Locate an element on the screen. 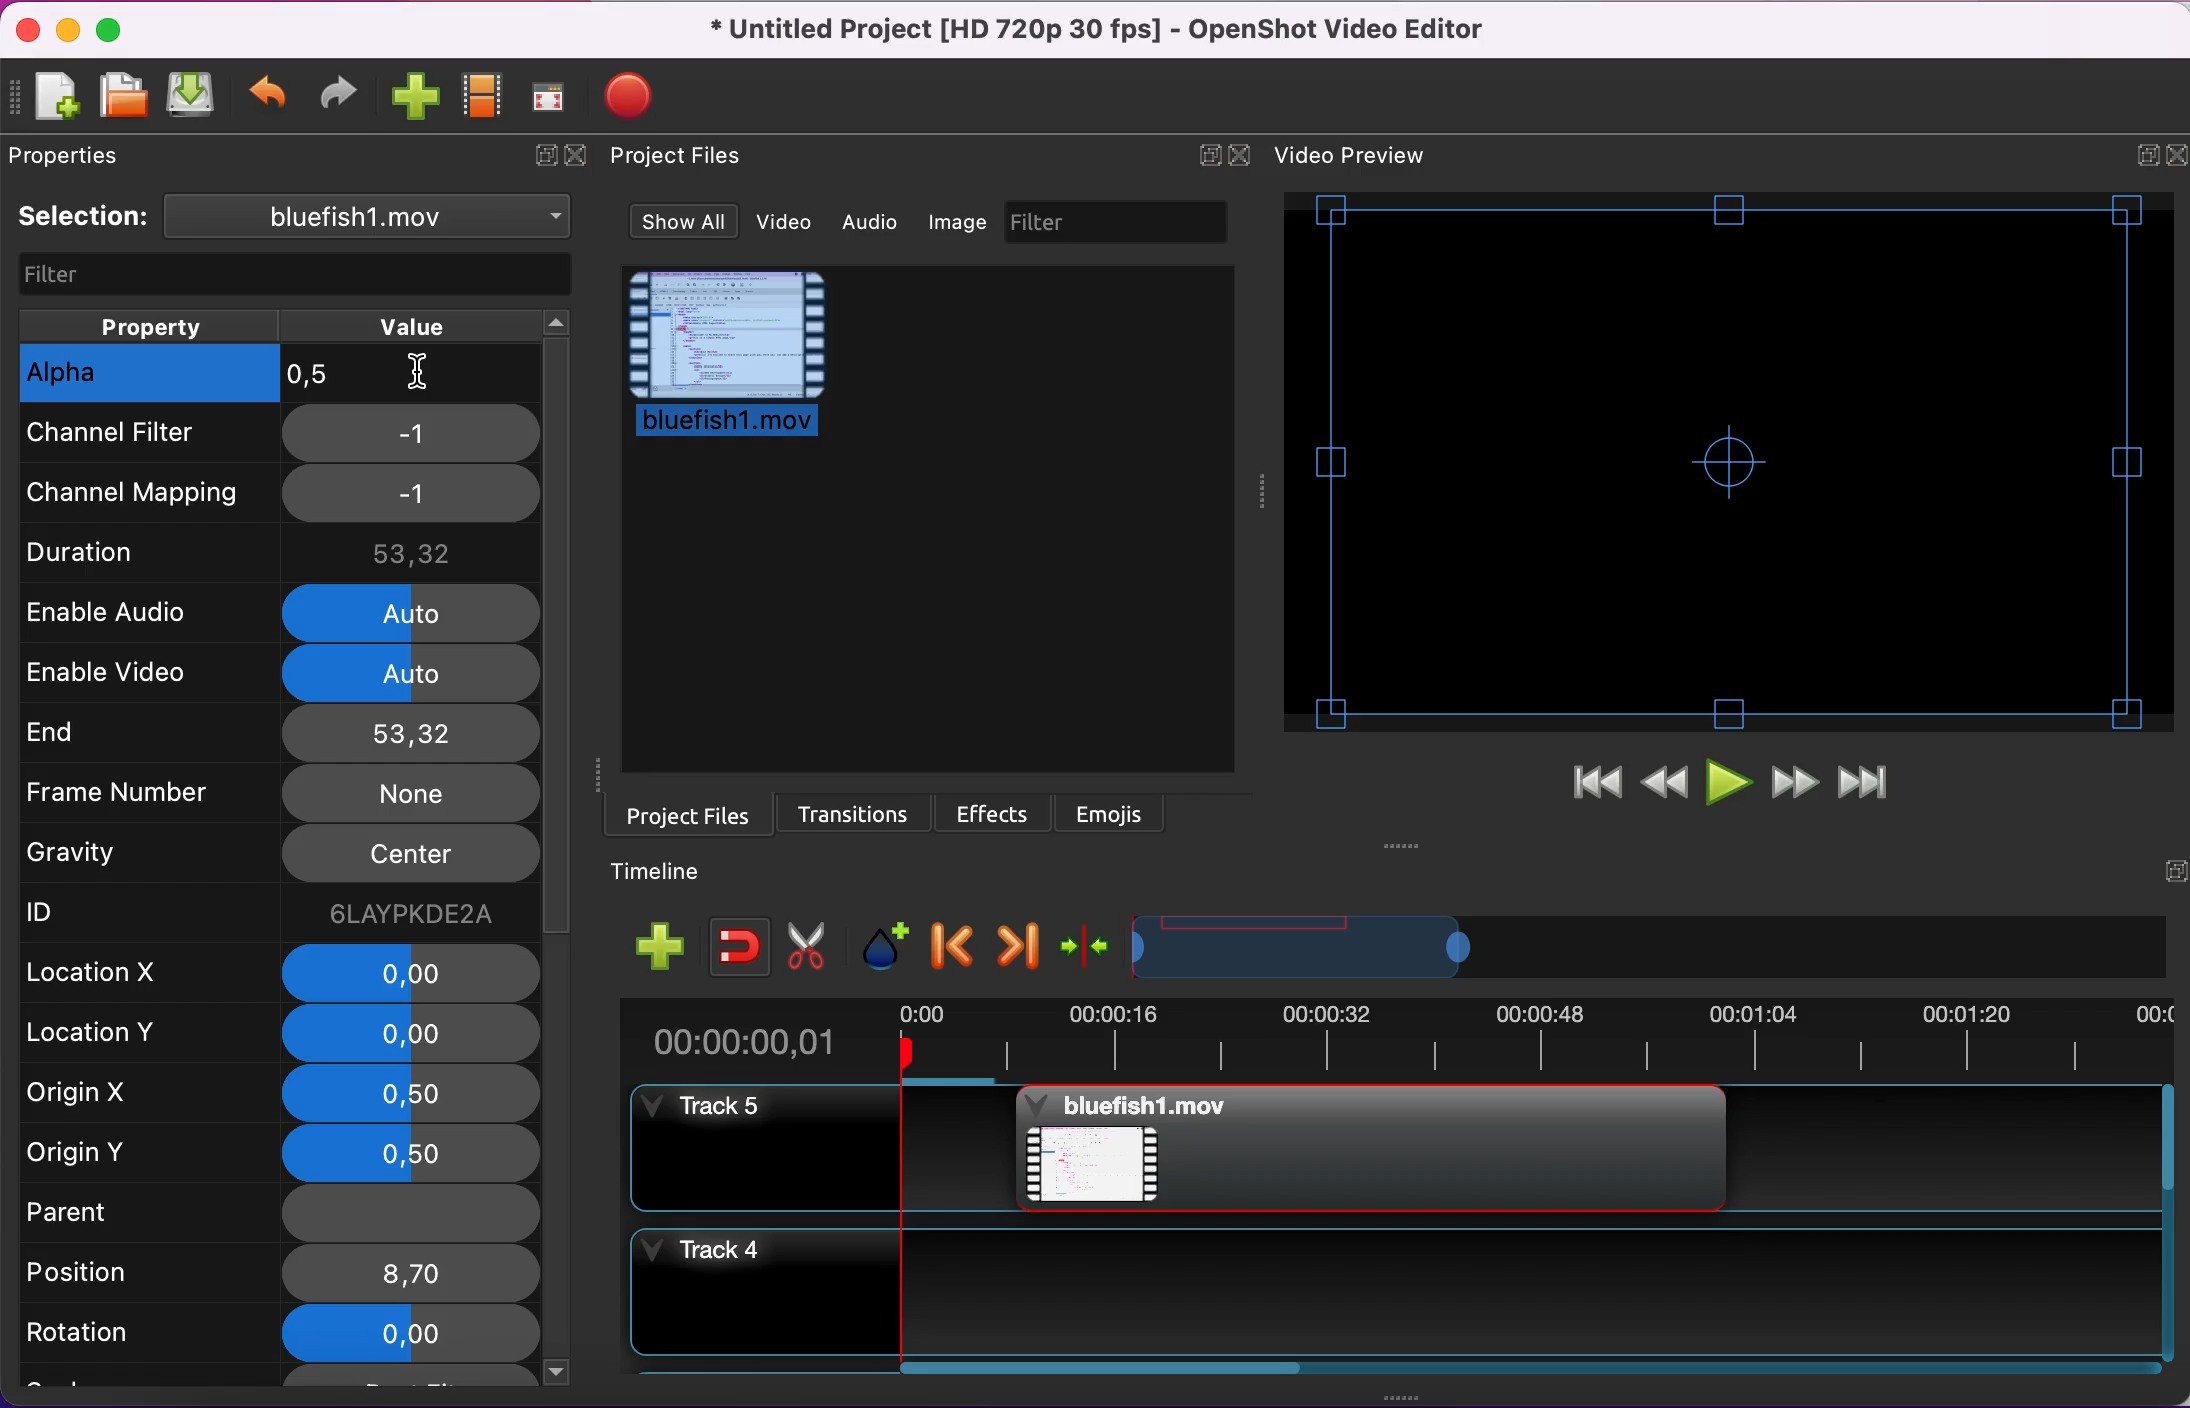  enable audio is located at coordinates (149, 611).